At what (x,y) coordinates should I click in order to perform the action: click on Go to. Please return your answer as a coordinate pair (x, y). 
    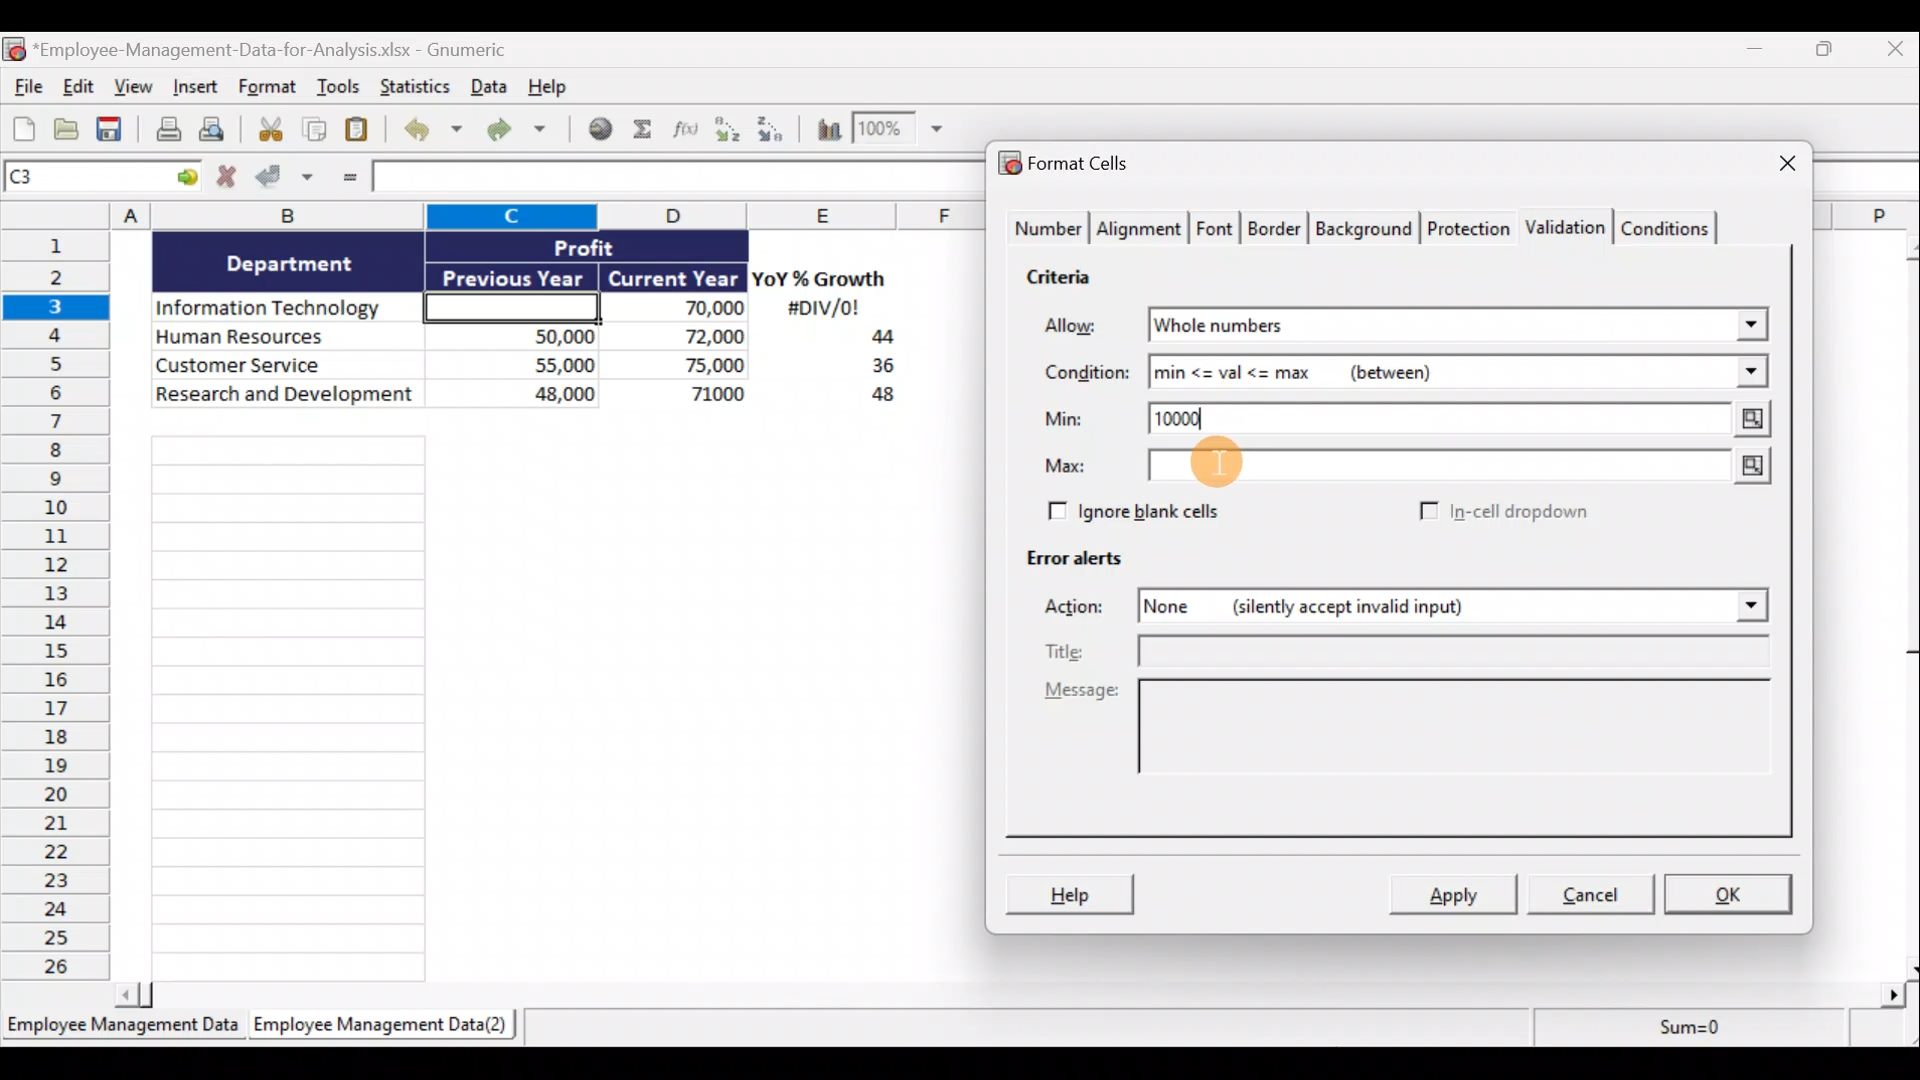
    Looking at the image, I should click on (187, 178).